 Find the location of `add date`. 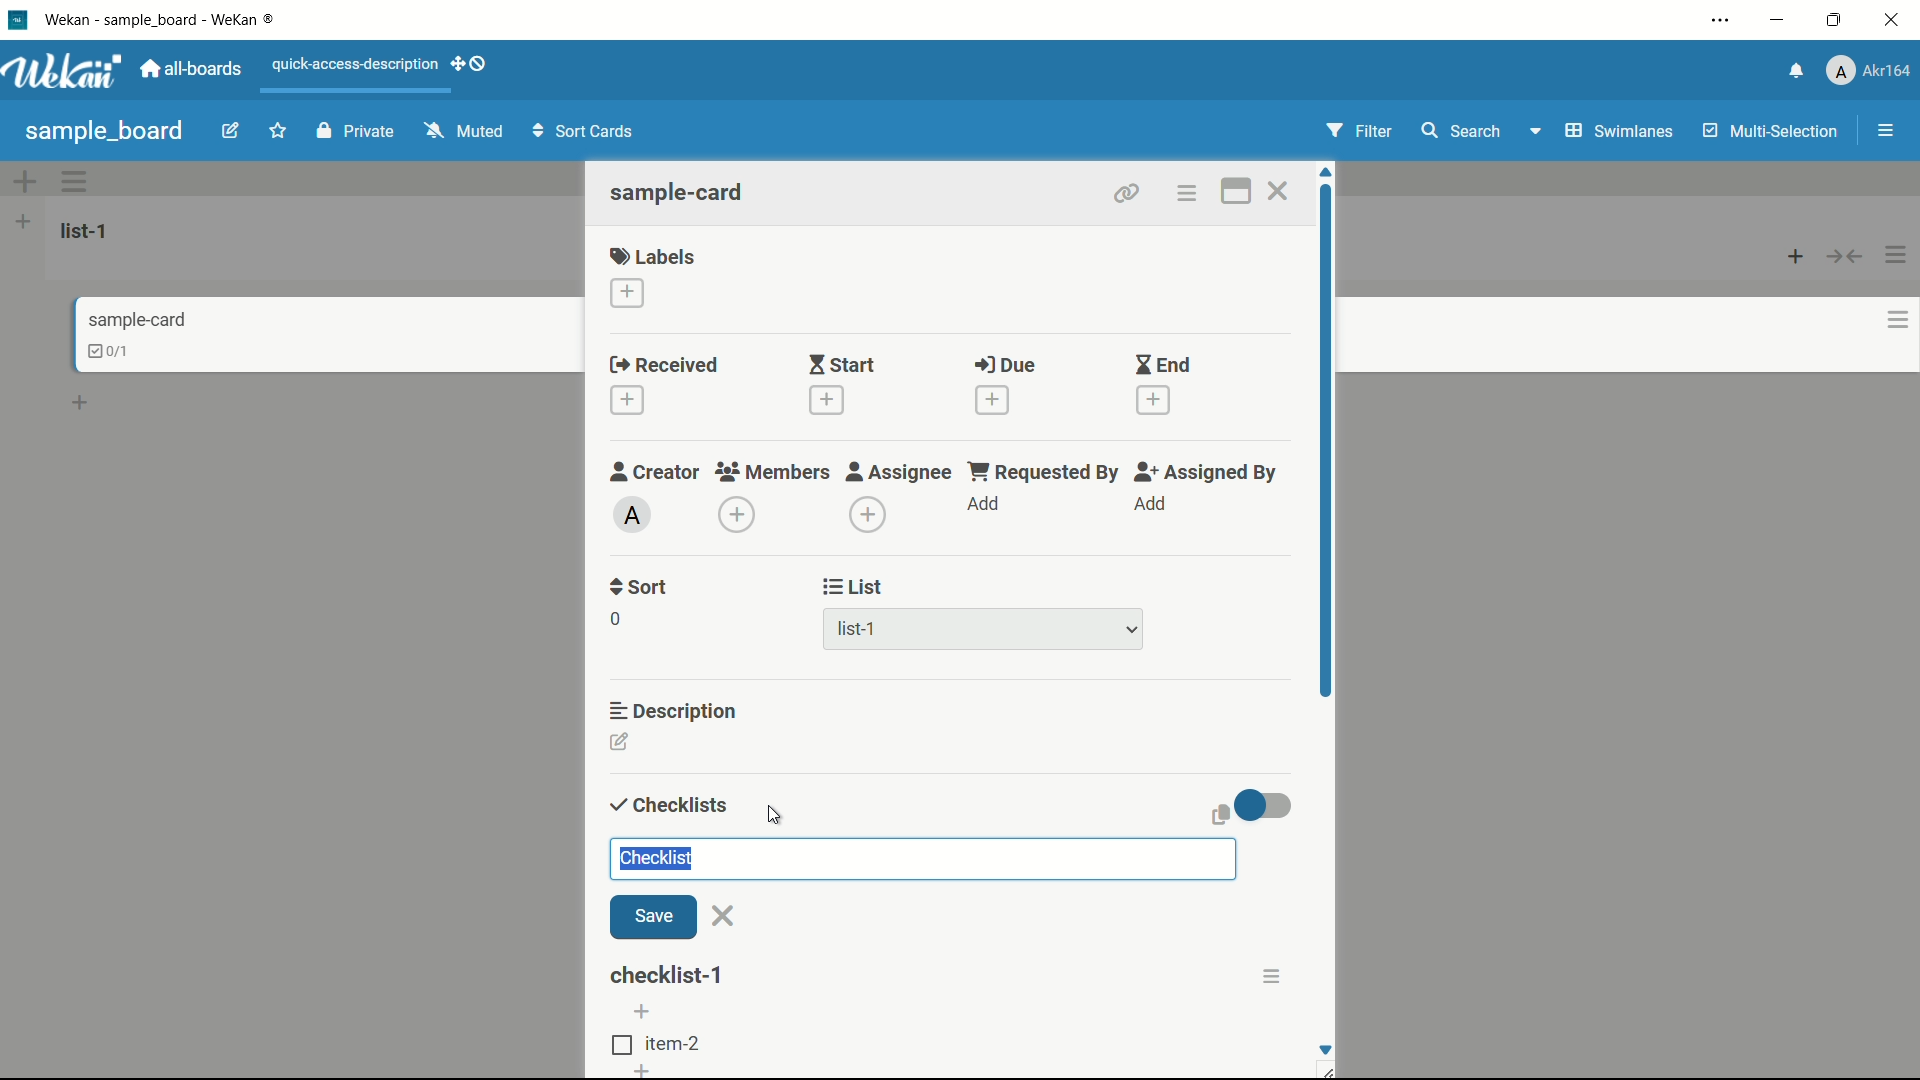

add date is located at coordinates (626, 401).